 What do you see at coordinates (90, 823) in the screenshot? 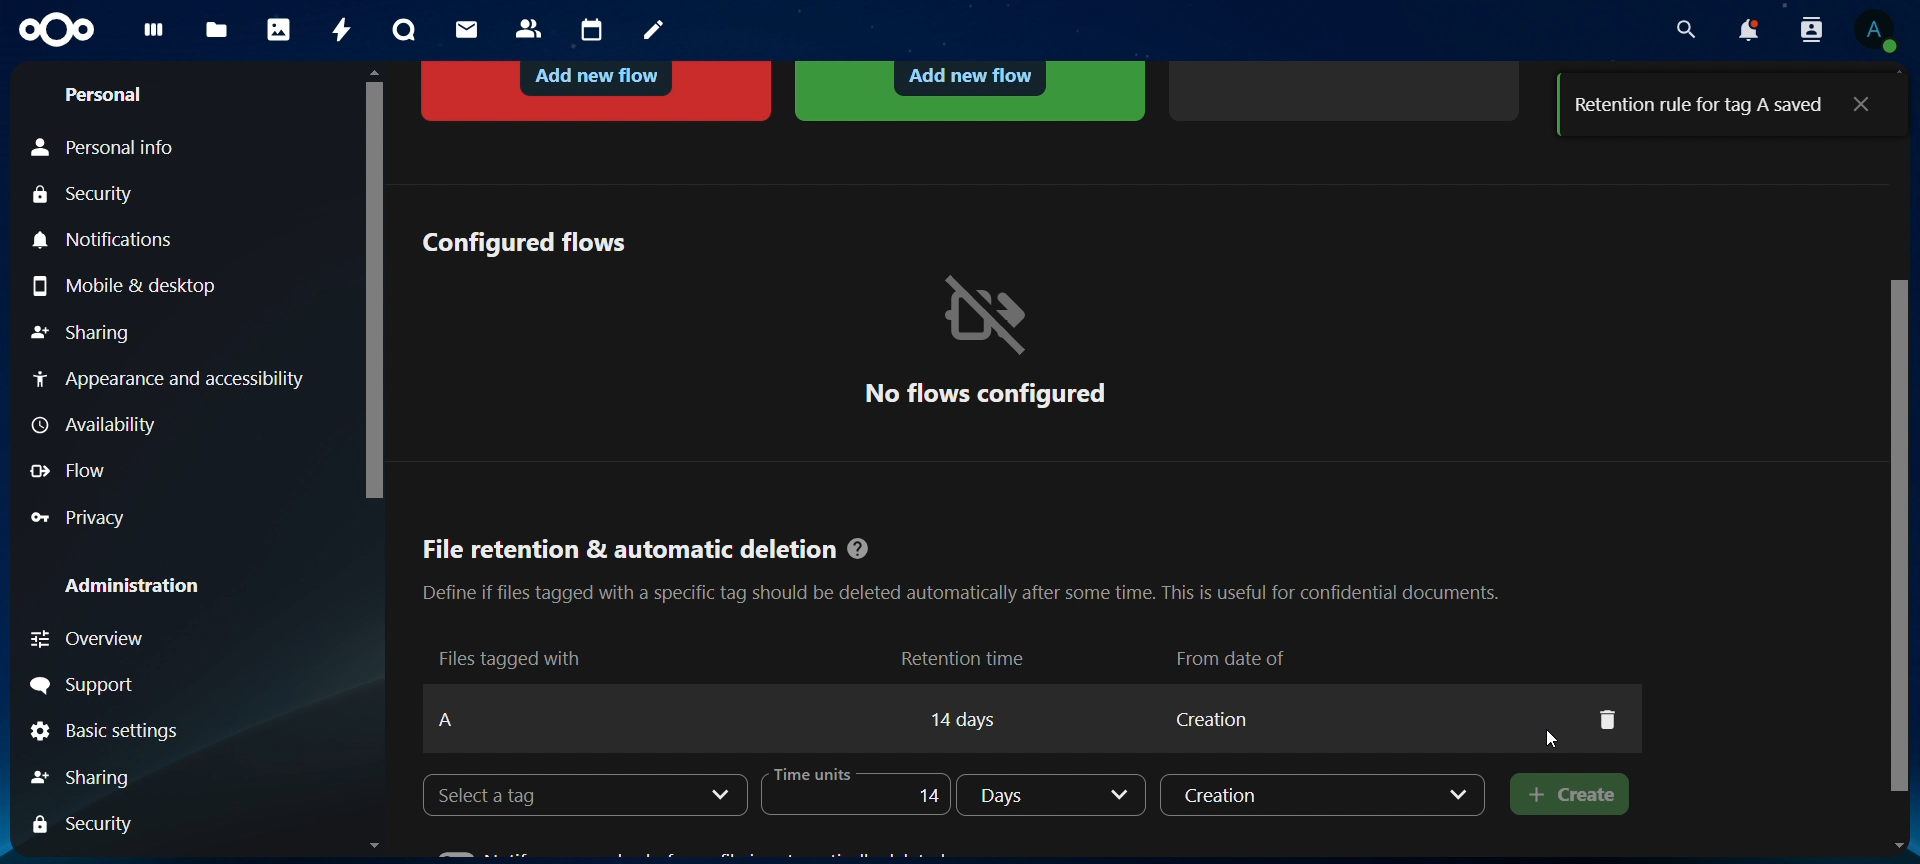
I see `security` at bounding box center [90, 823].